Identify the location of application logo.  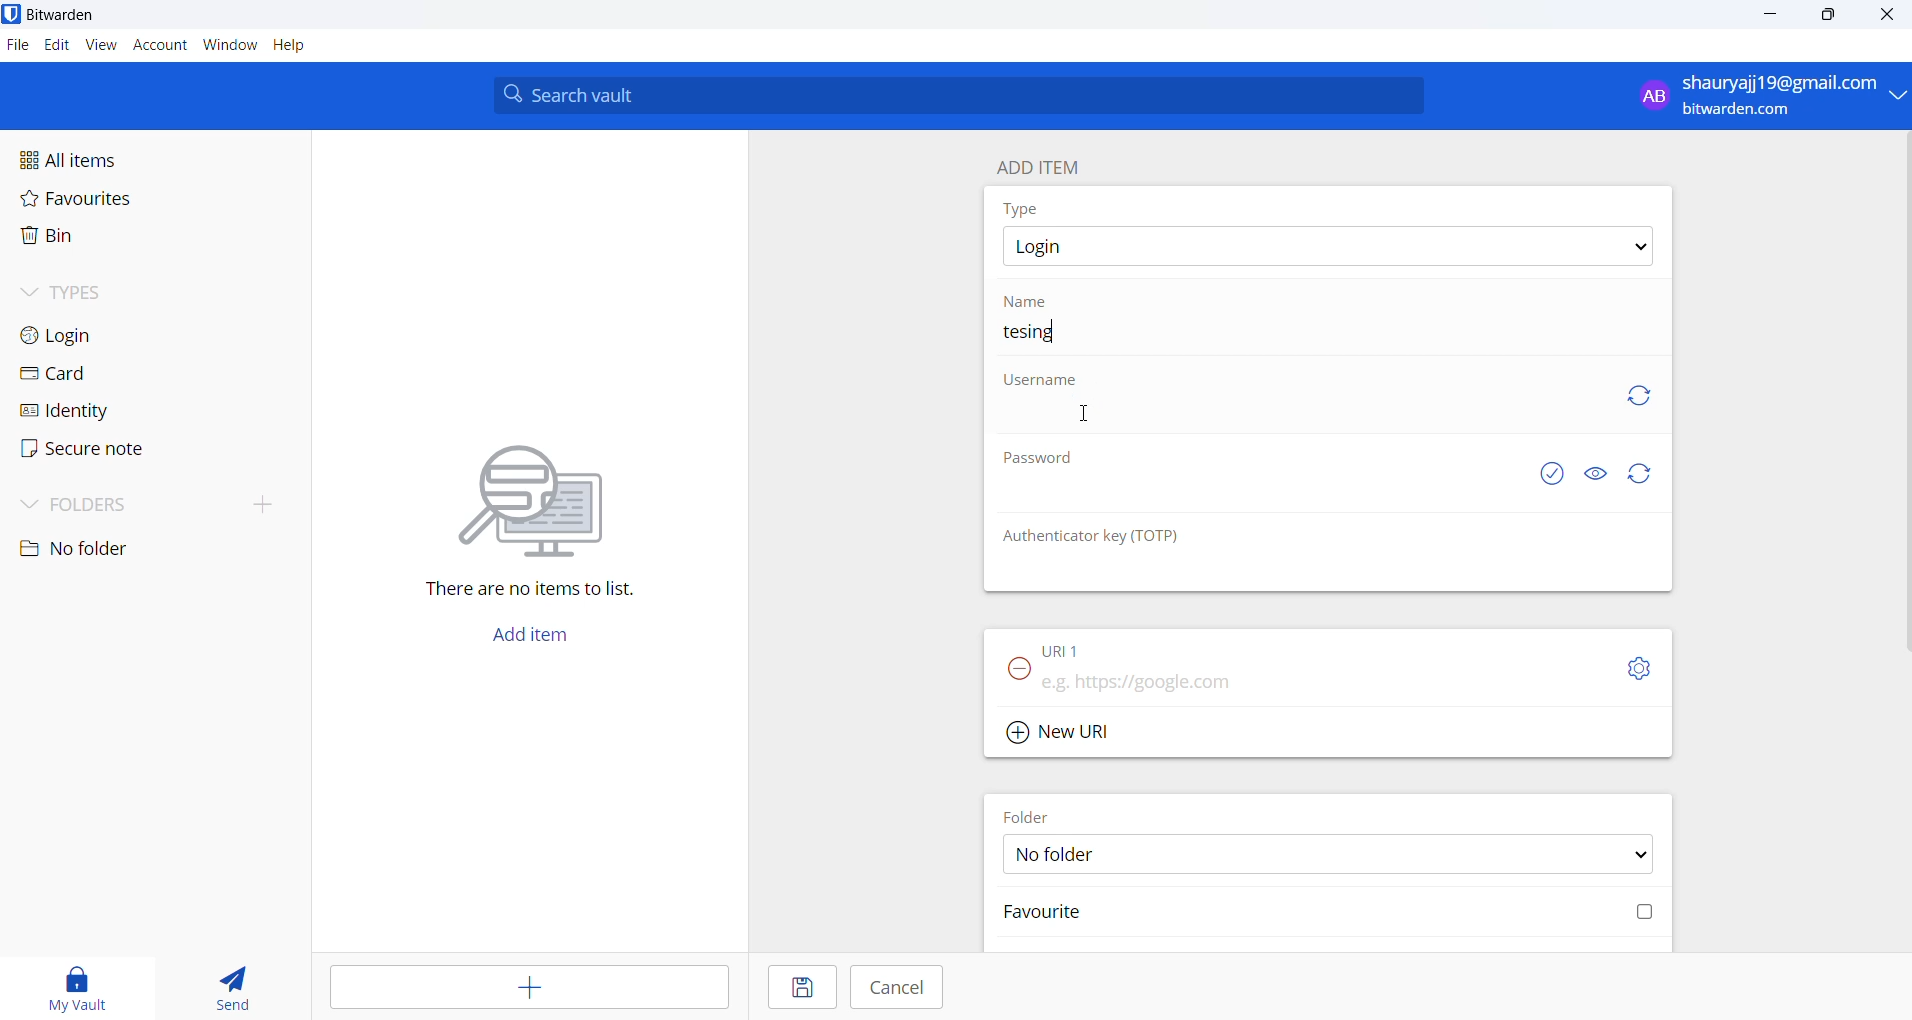
(12, 13).